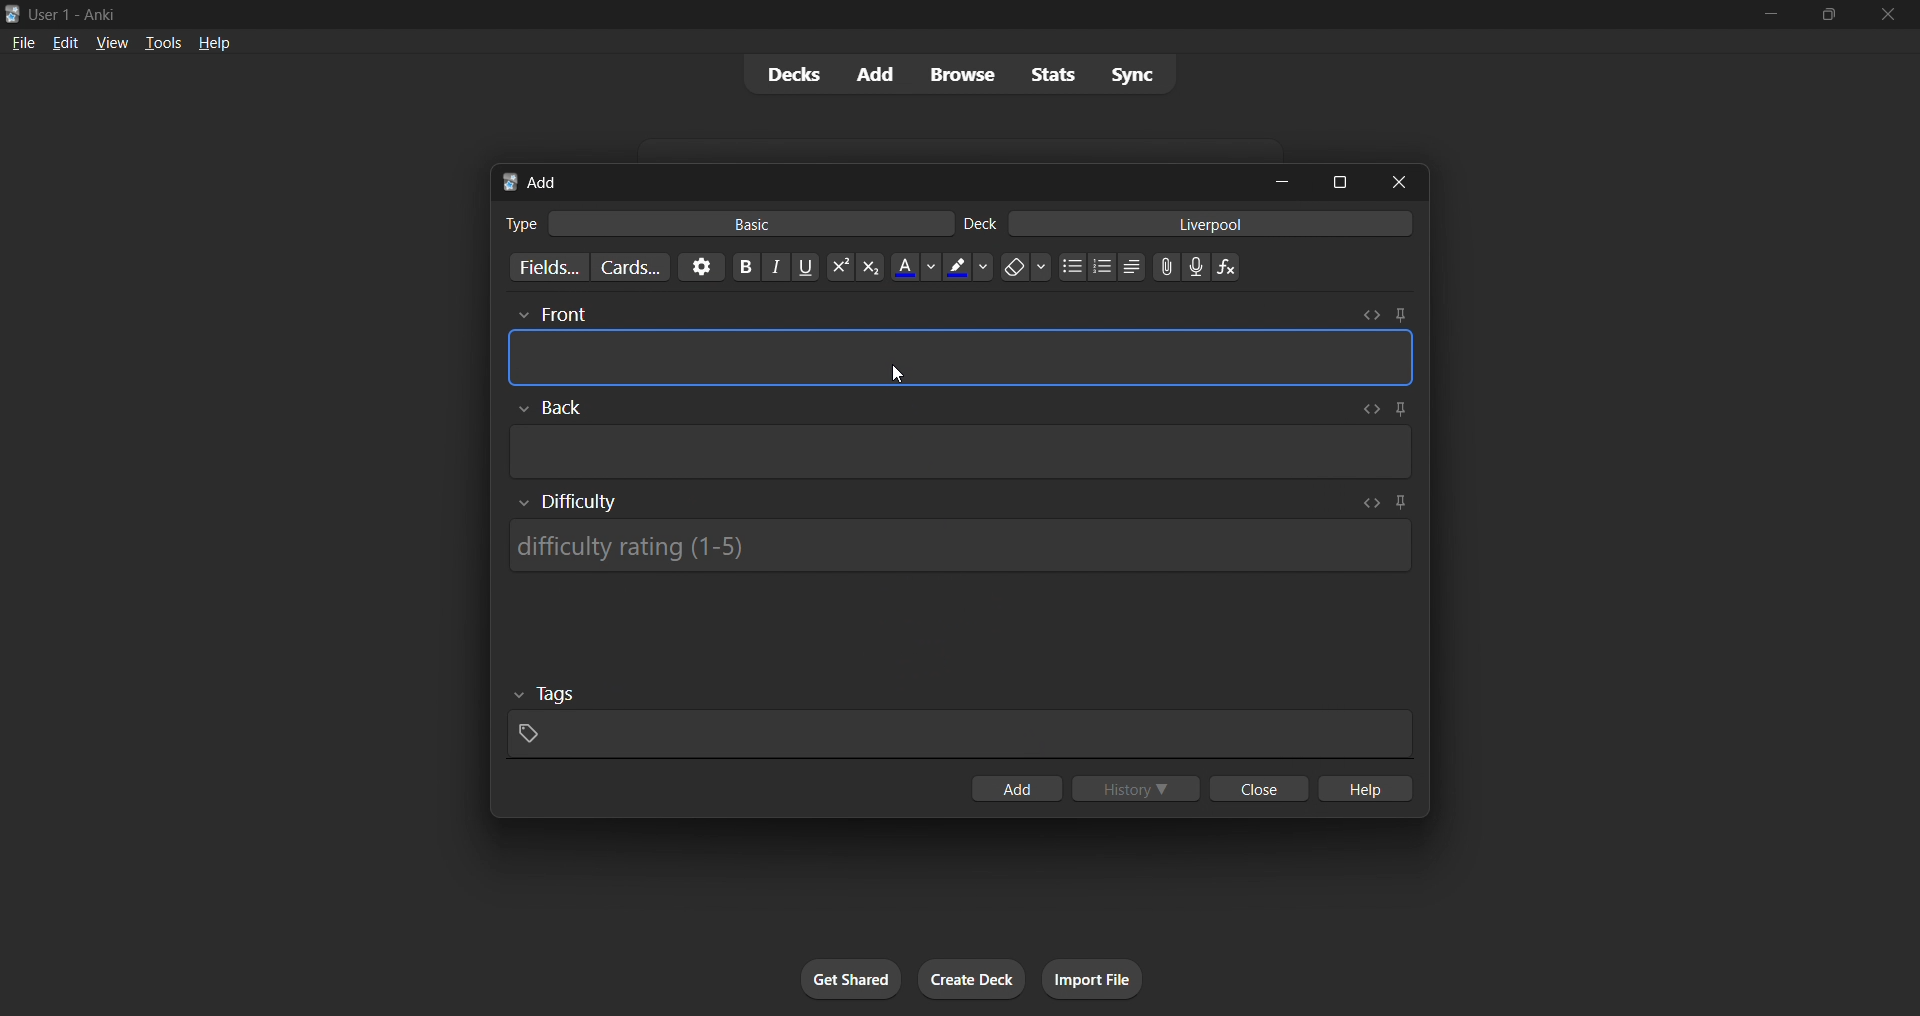 This screenshot has width=1920, height=1016. What do you see at coordinates (1400, 315) in the screenshot?
I see `Toggle sticky` at bounding box center [1400, 315].